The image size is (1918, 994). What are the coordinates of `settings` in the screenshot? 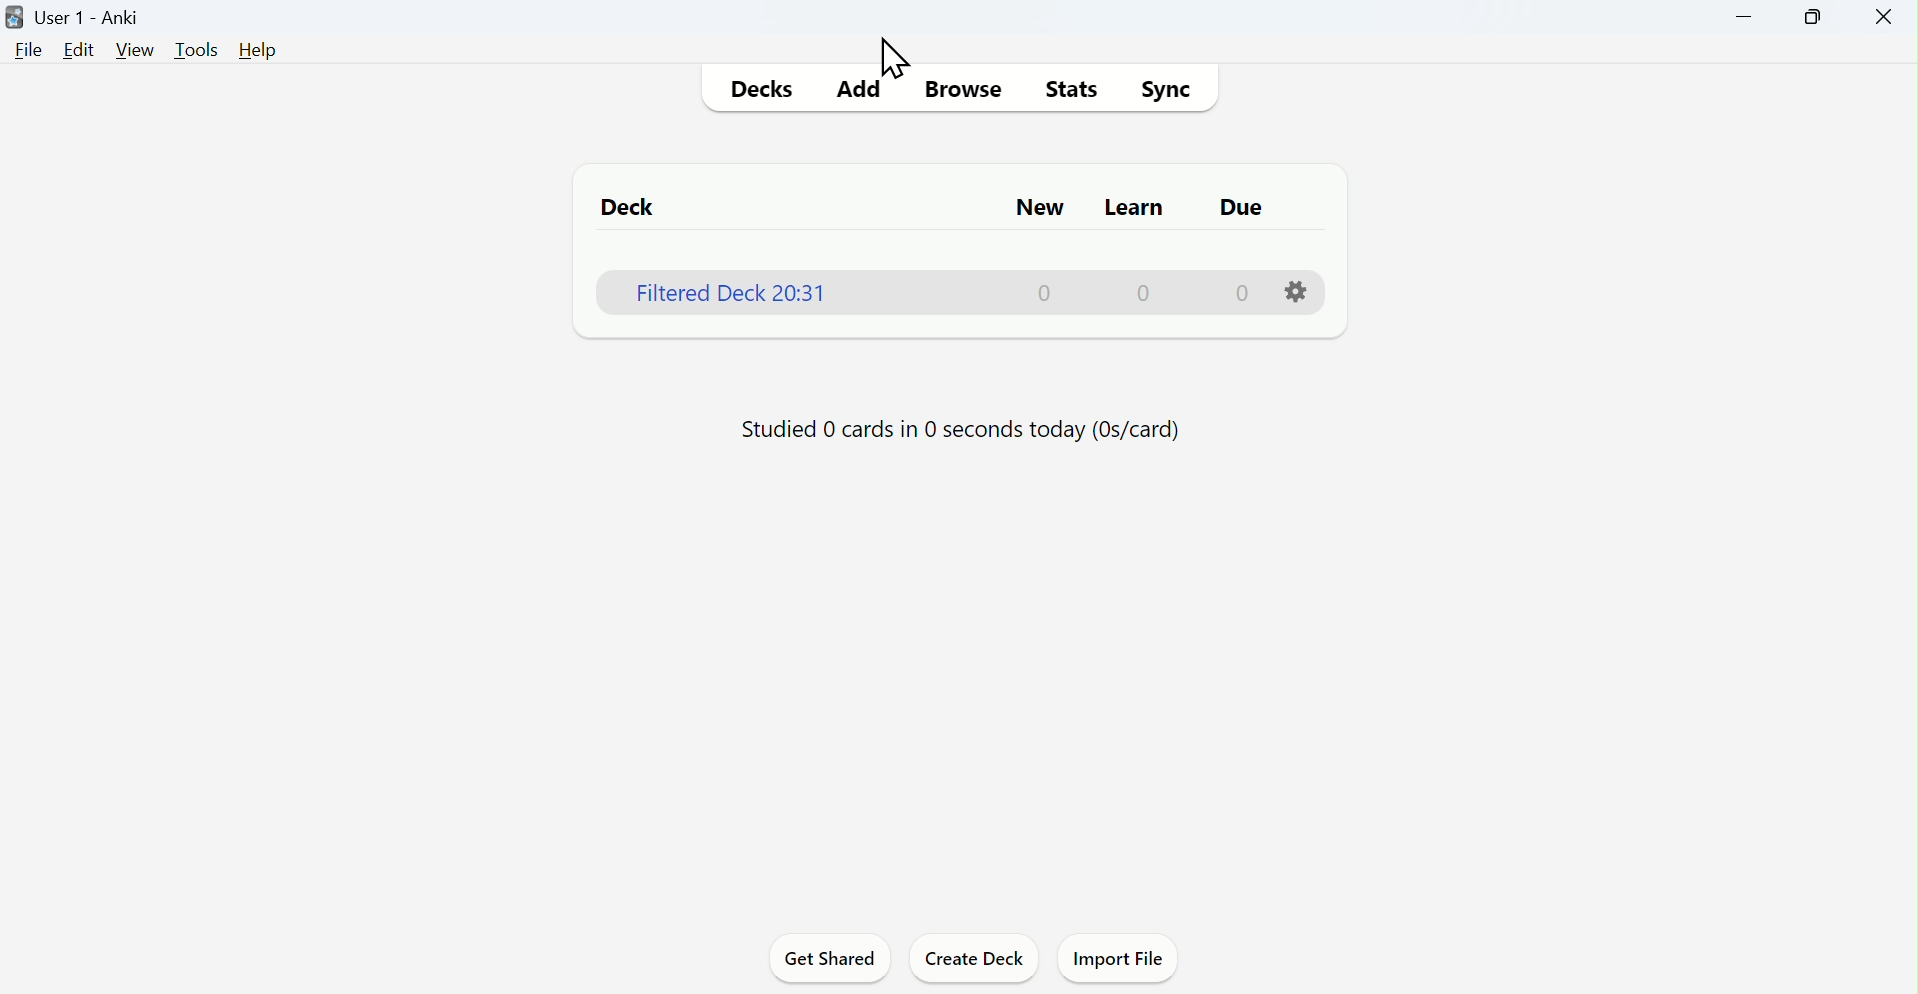 It's located at (1296, 292).